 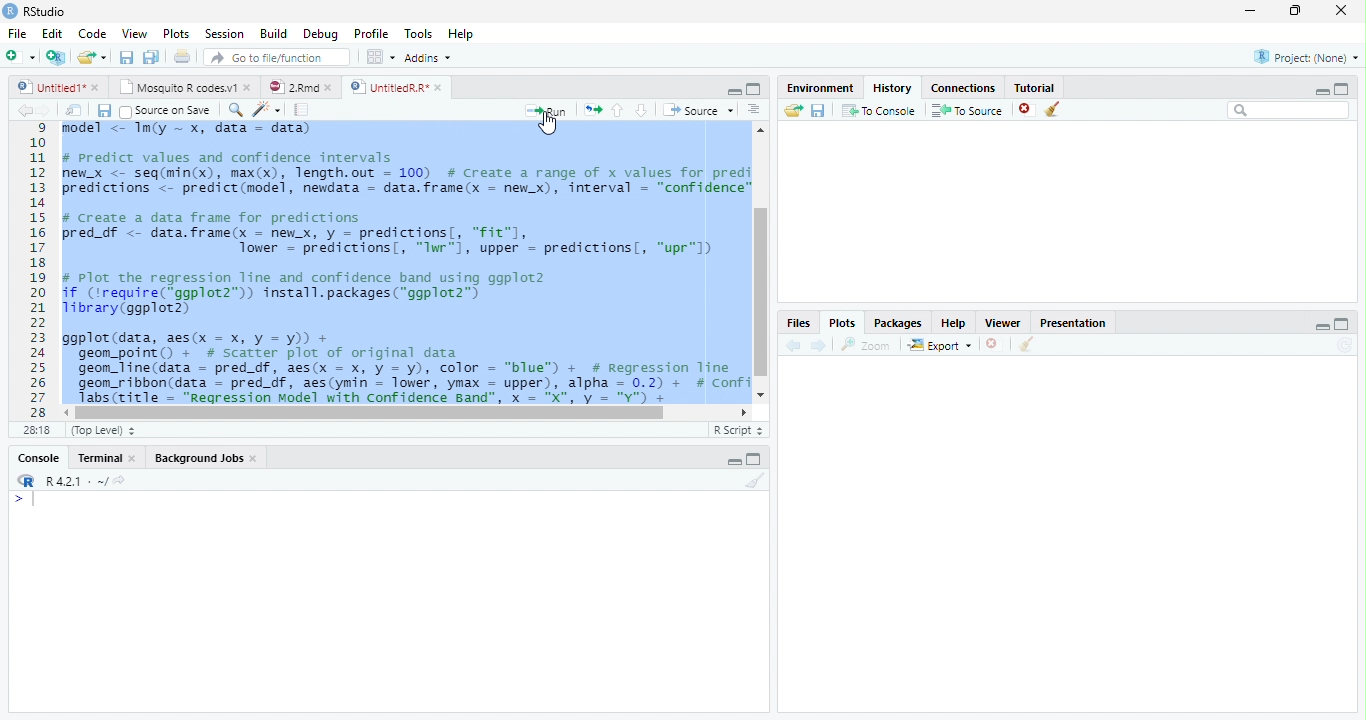 I want to click on Minimize, so click(x=734, y=462).